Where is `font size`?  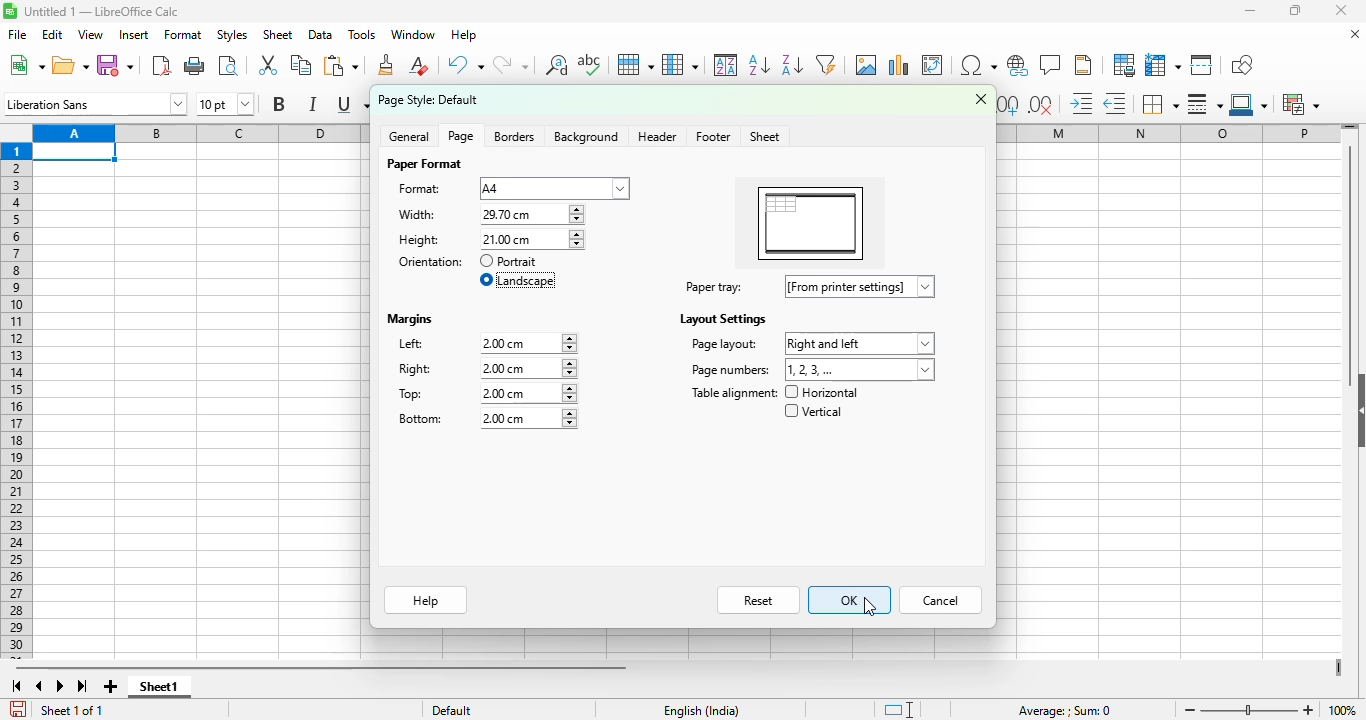 font size is located at coordinates (226, 103).